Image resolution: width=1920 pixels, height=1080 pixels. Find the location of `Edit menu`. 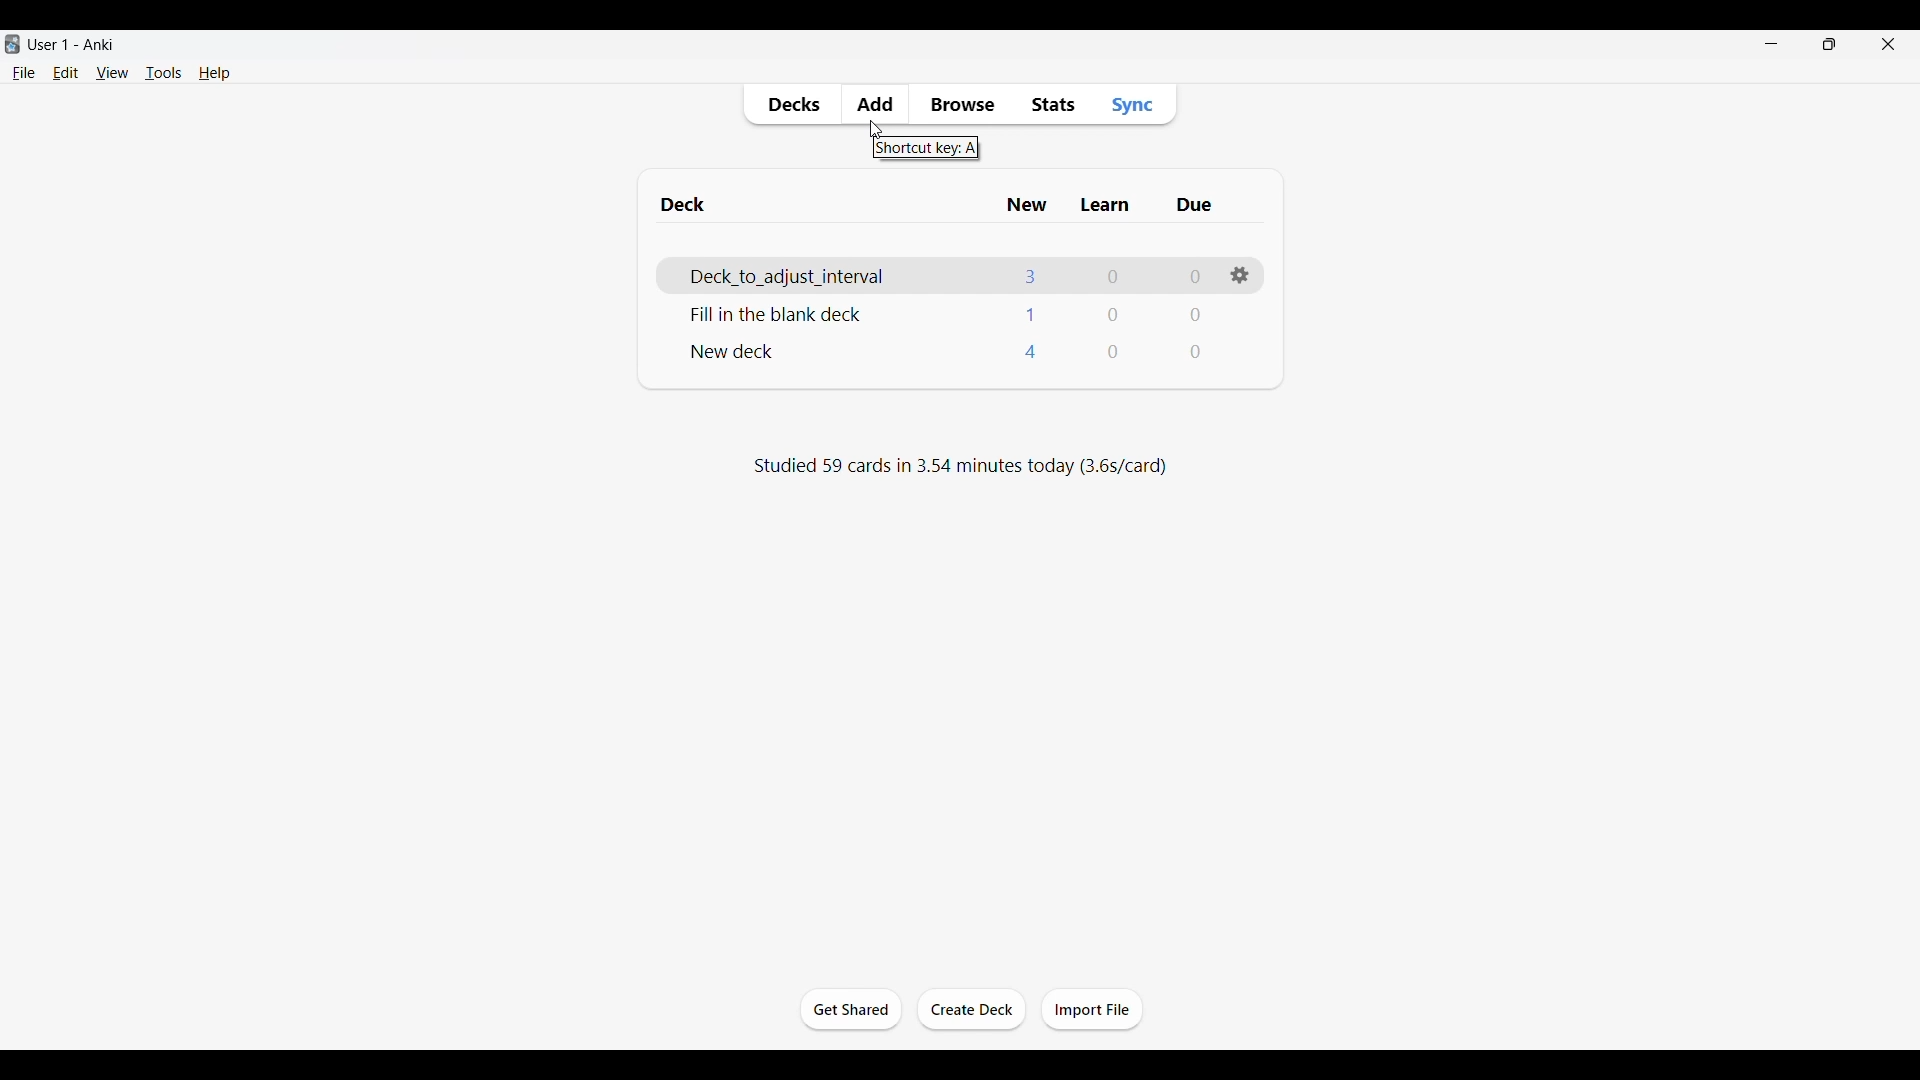

Edit menu is located at coordinates (66, 72).